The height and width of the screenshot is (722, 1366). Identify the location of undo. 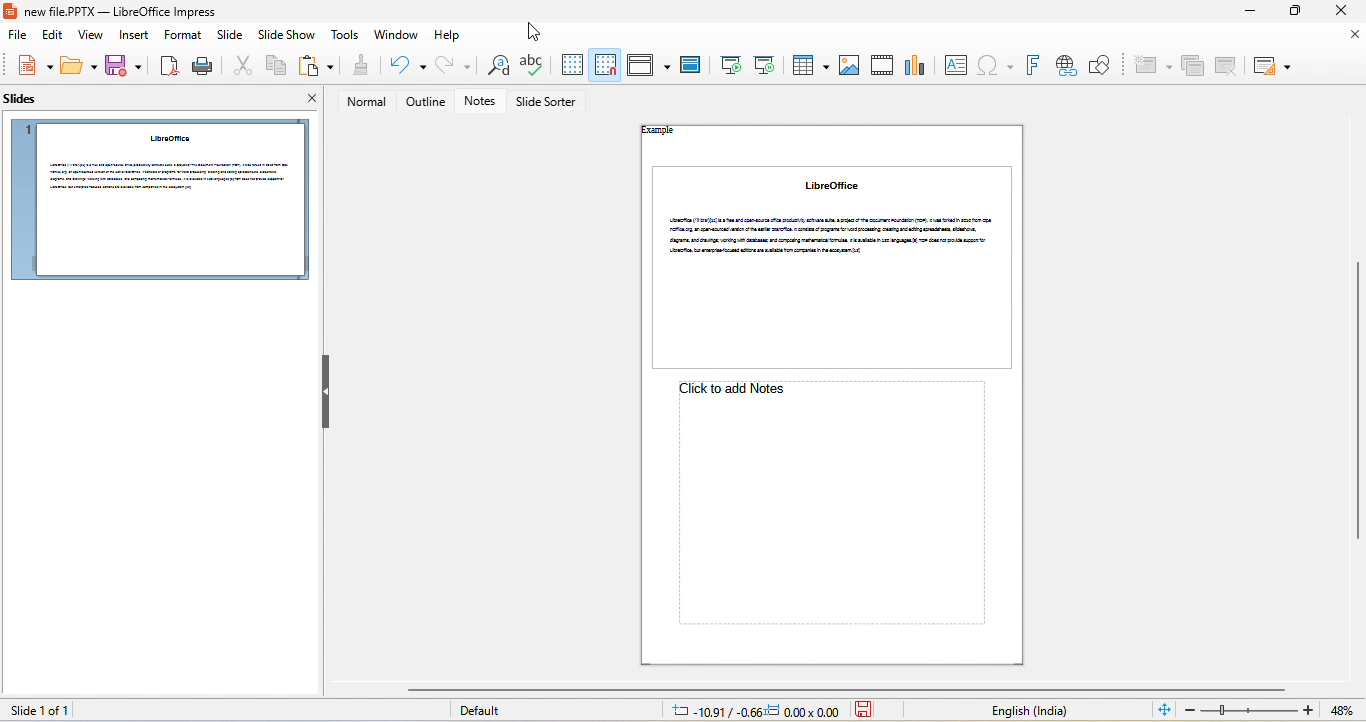
(403, 66).